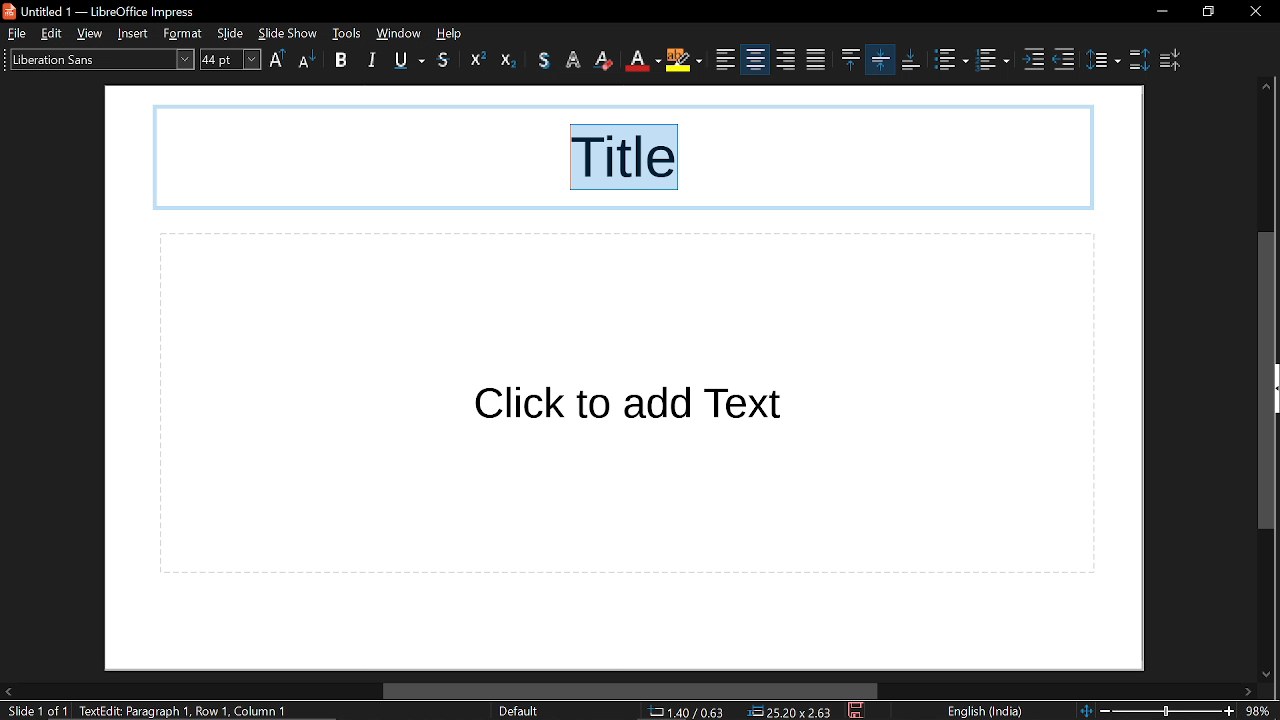 The width and height of the screenshot is (1280, 720). I want to click on insert, so click(137, 33).